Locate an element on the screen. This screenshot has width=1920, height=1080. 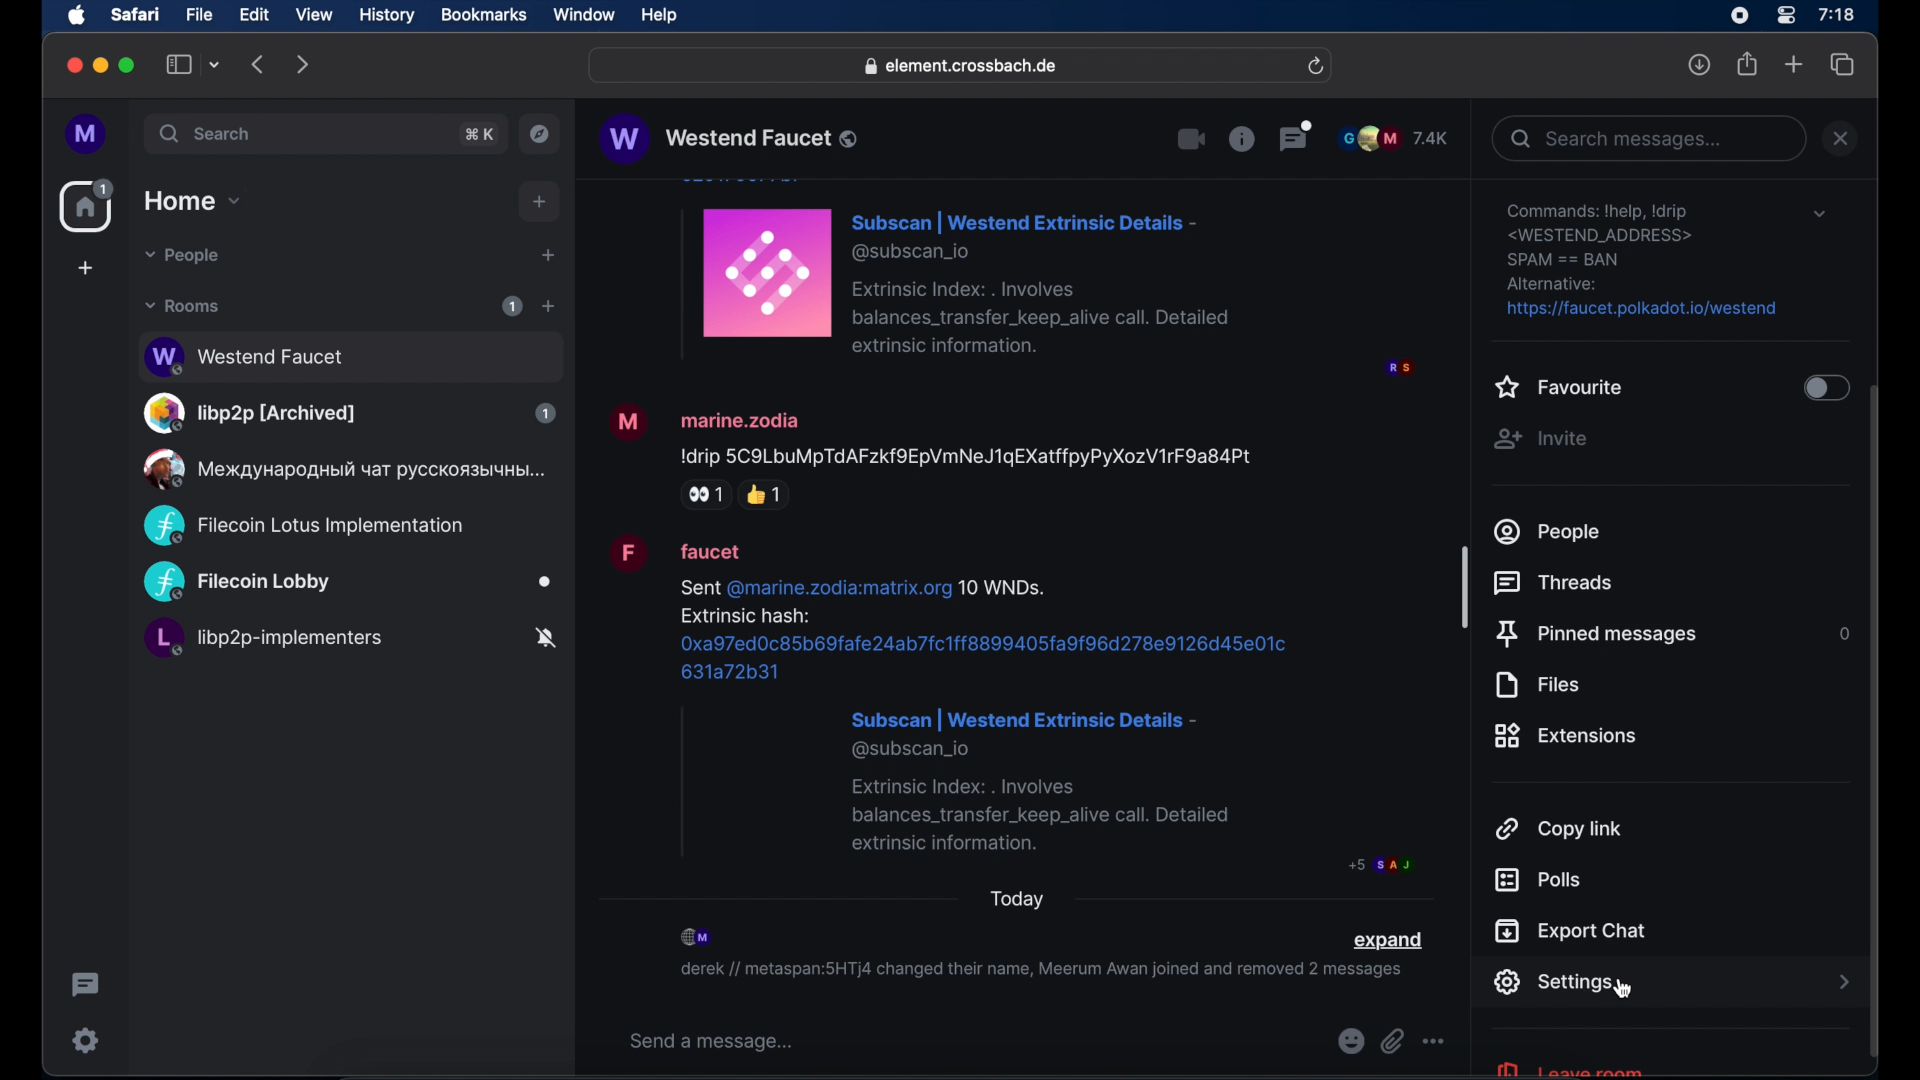
close is located at coordinates (1841, 138).